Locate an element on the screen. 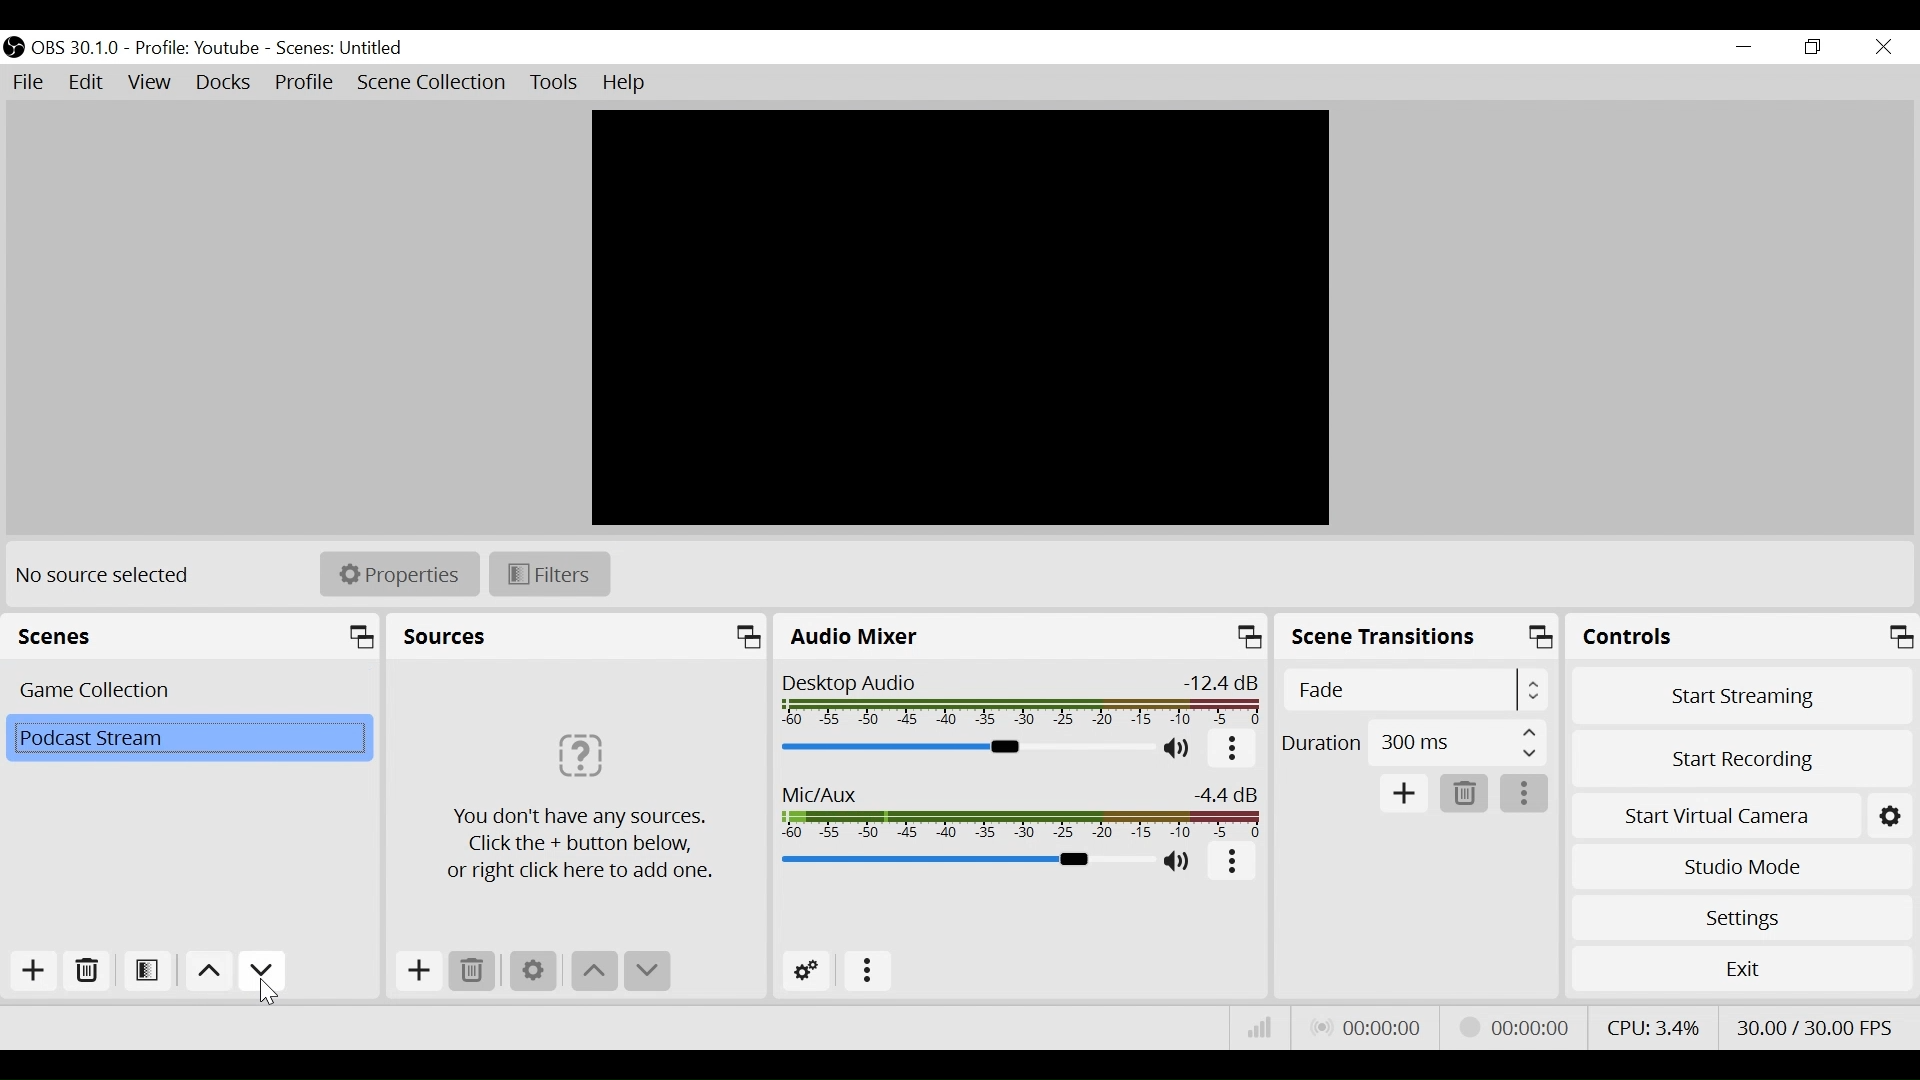  Bitrate is located at coordinates (1258, 1026).